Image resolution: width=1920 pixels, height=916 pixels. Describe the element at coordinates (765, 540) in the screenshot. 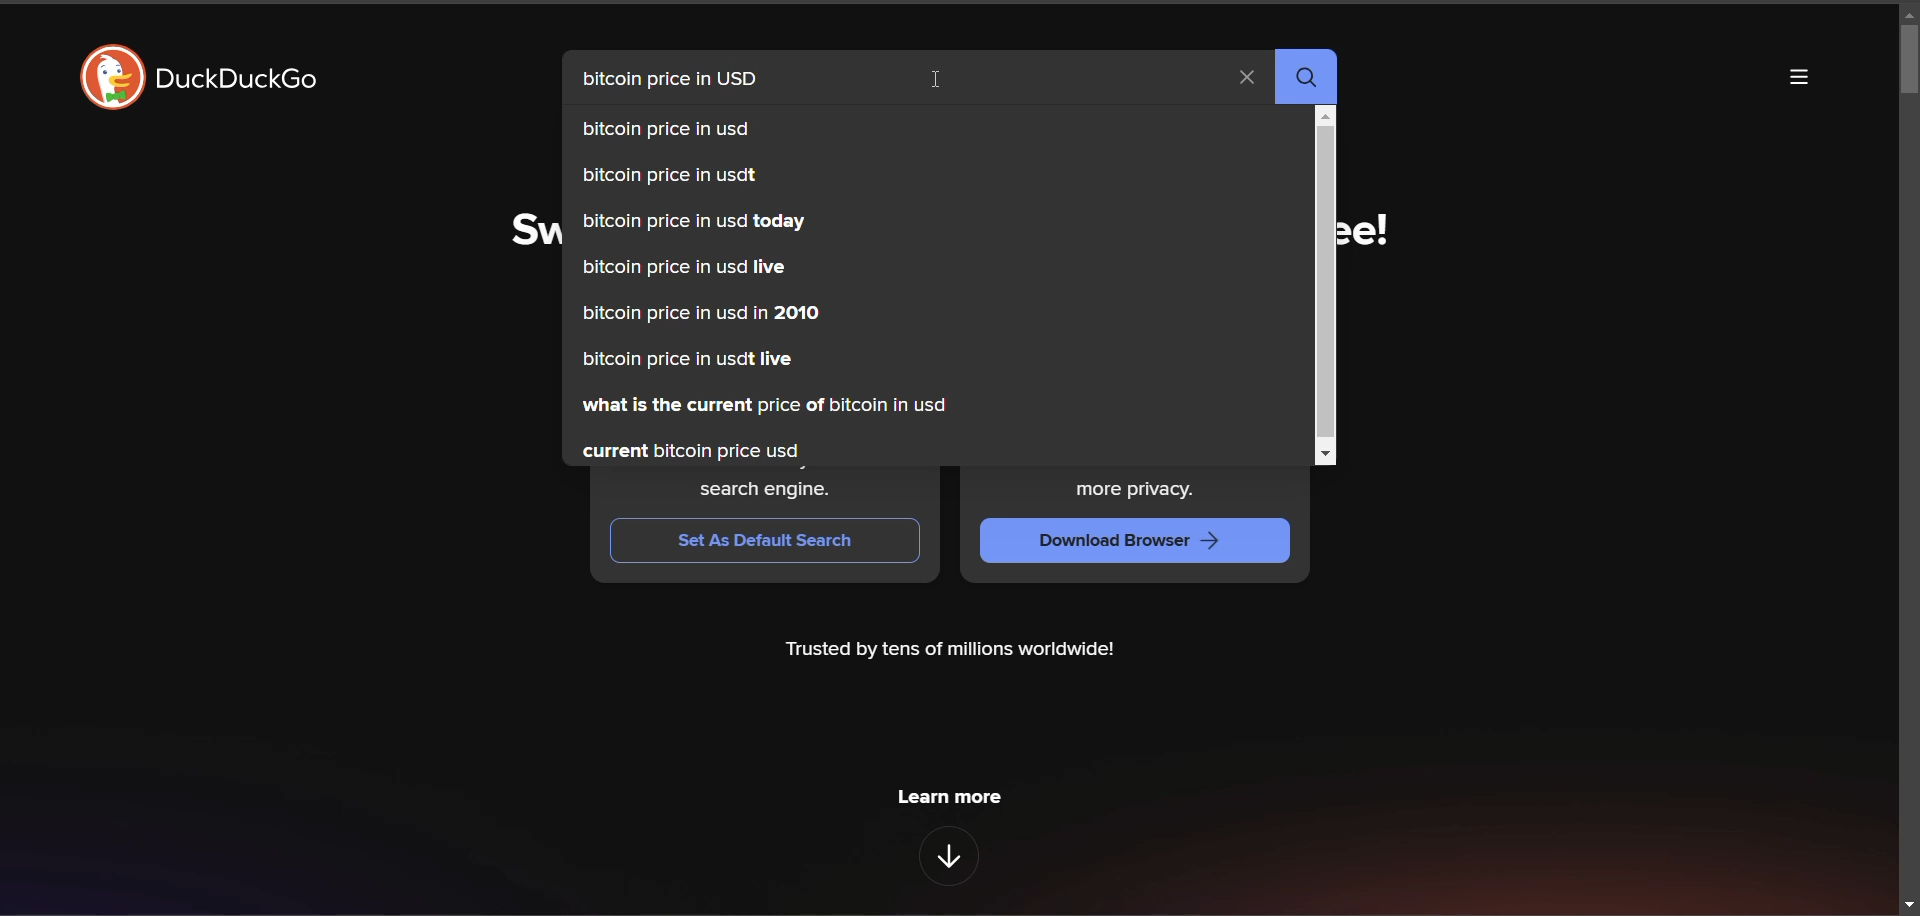

I see `set as default switch` at that location.